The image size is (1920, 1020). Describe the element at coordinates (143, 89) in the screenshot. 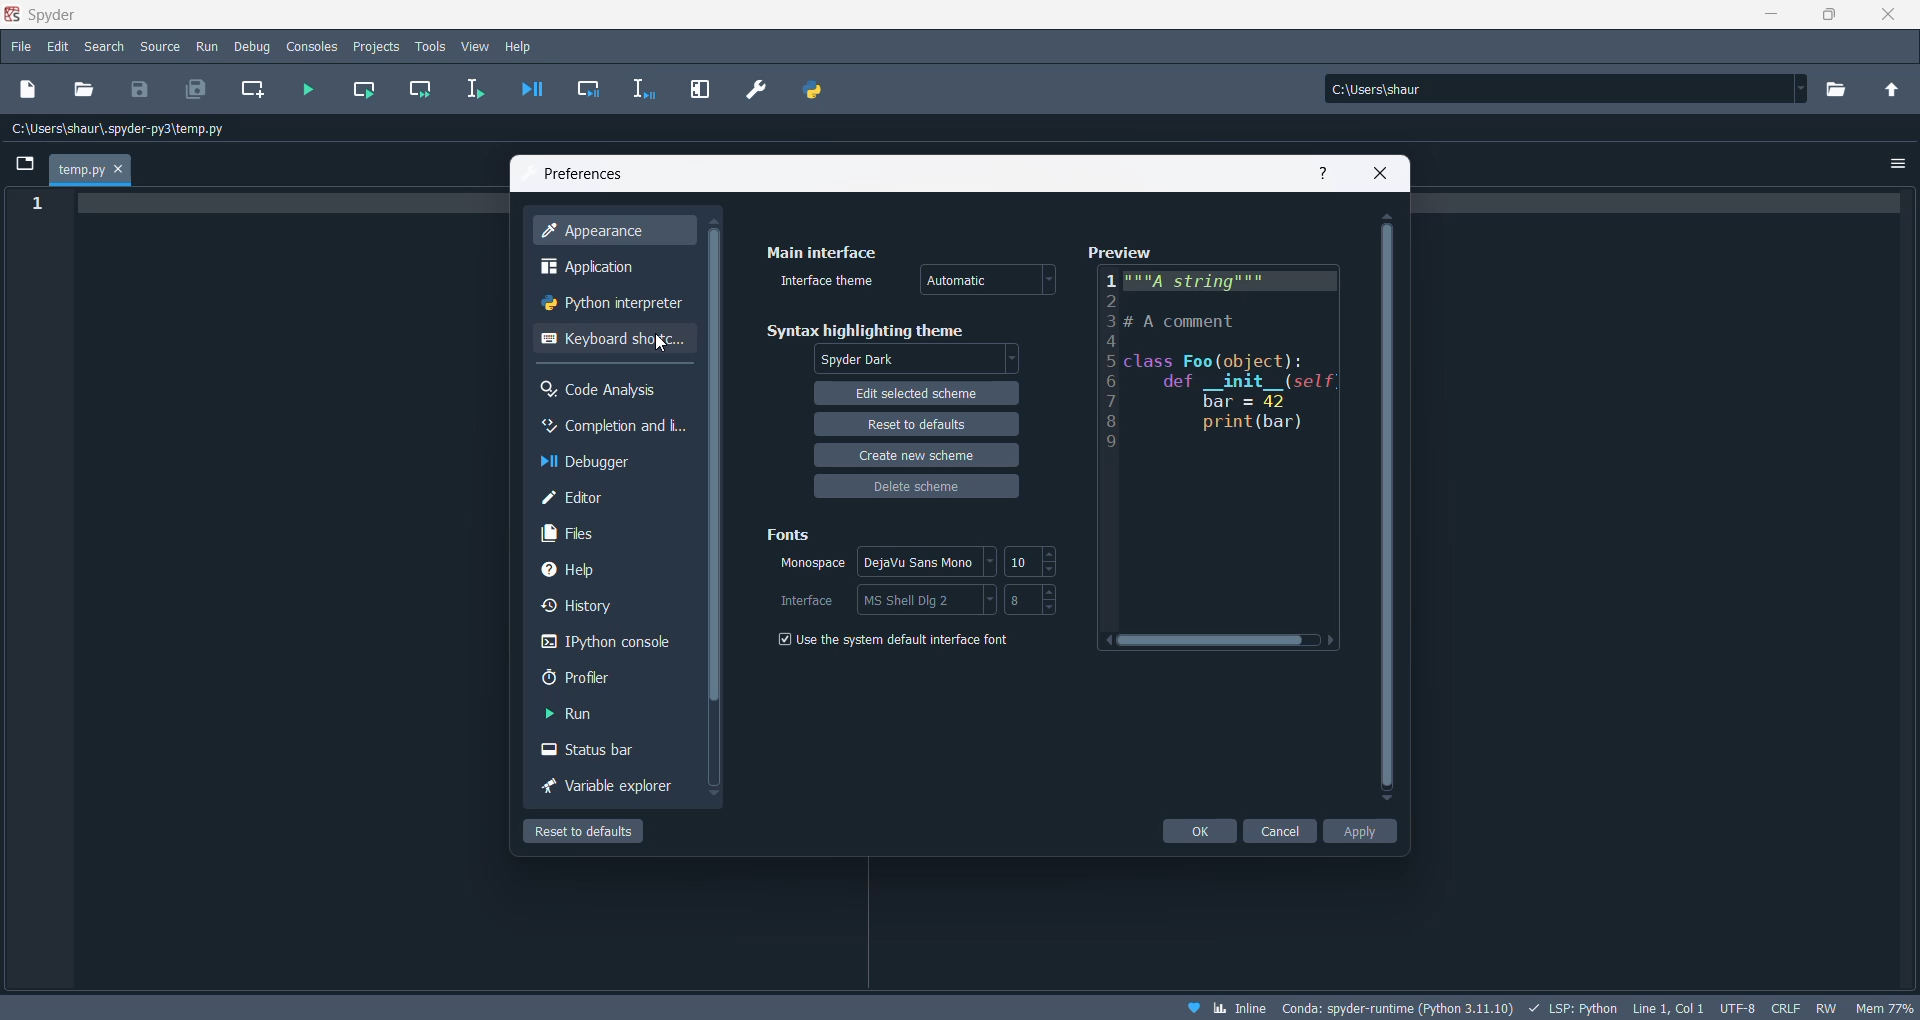

I see `save files` at that location.